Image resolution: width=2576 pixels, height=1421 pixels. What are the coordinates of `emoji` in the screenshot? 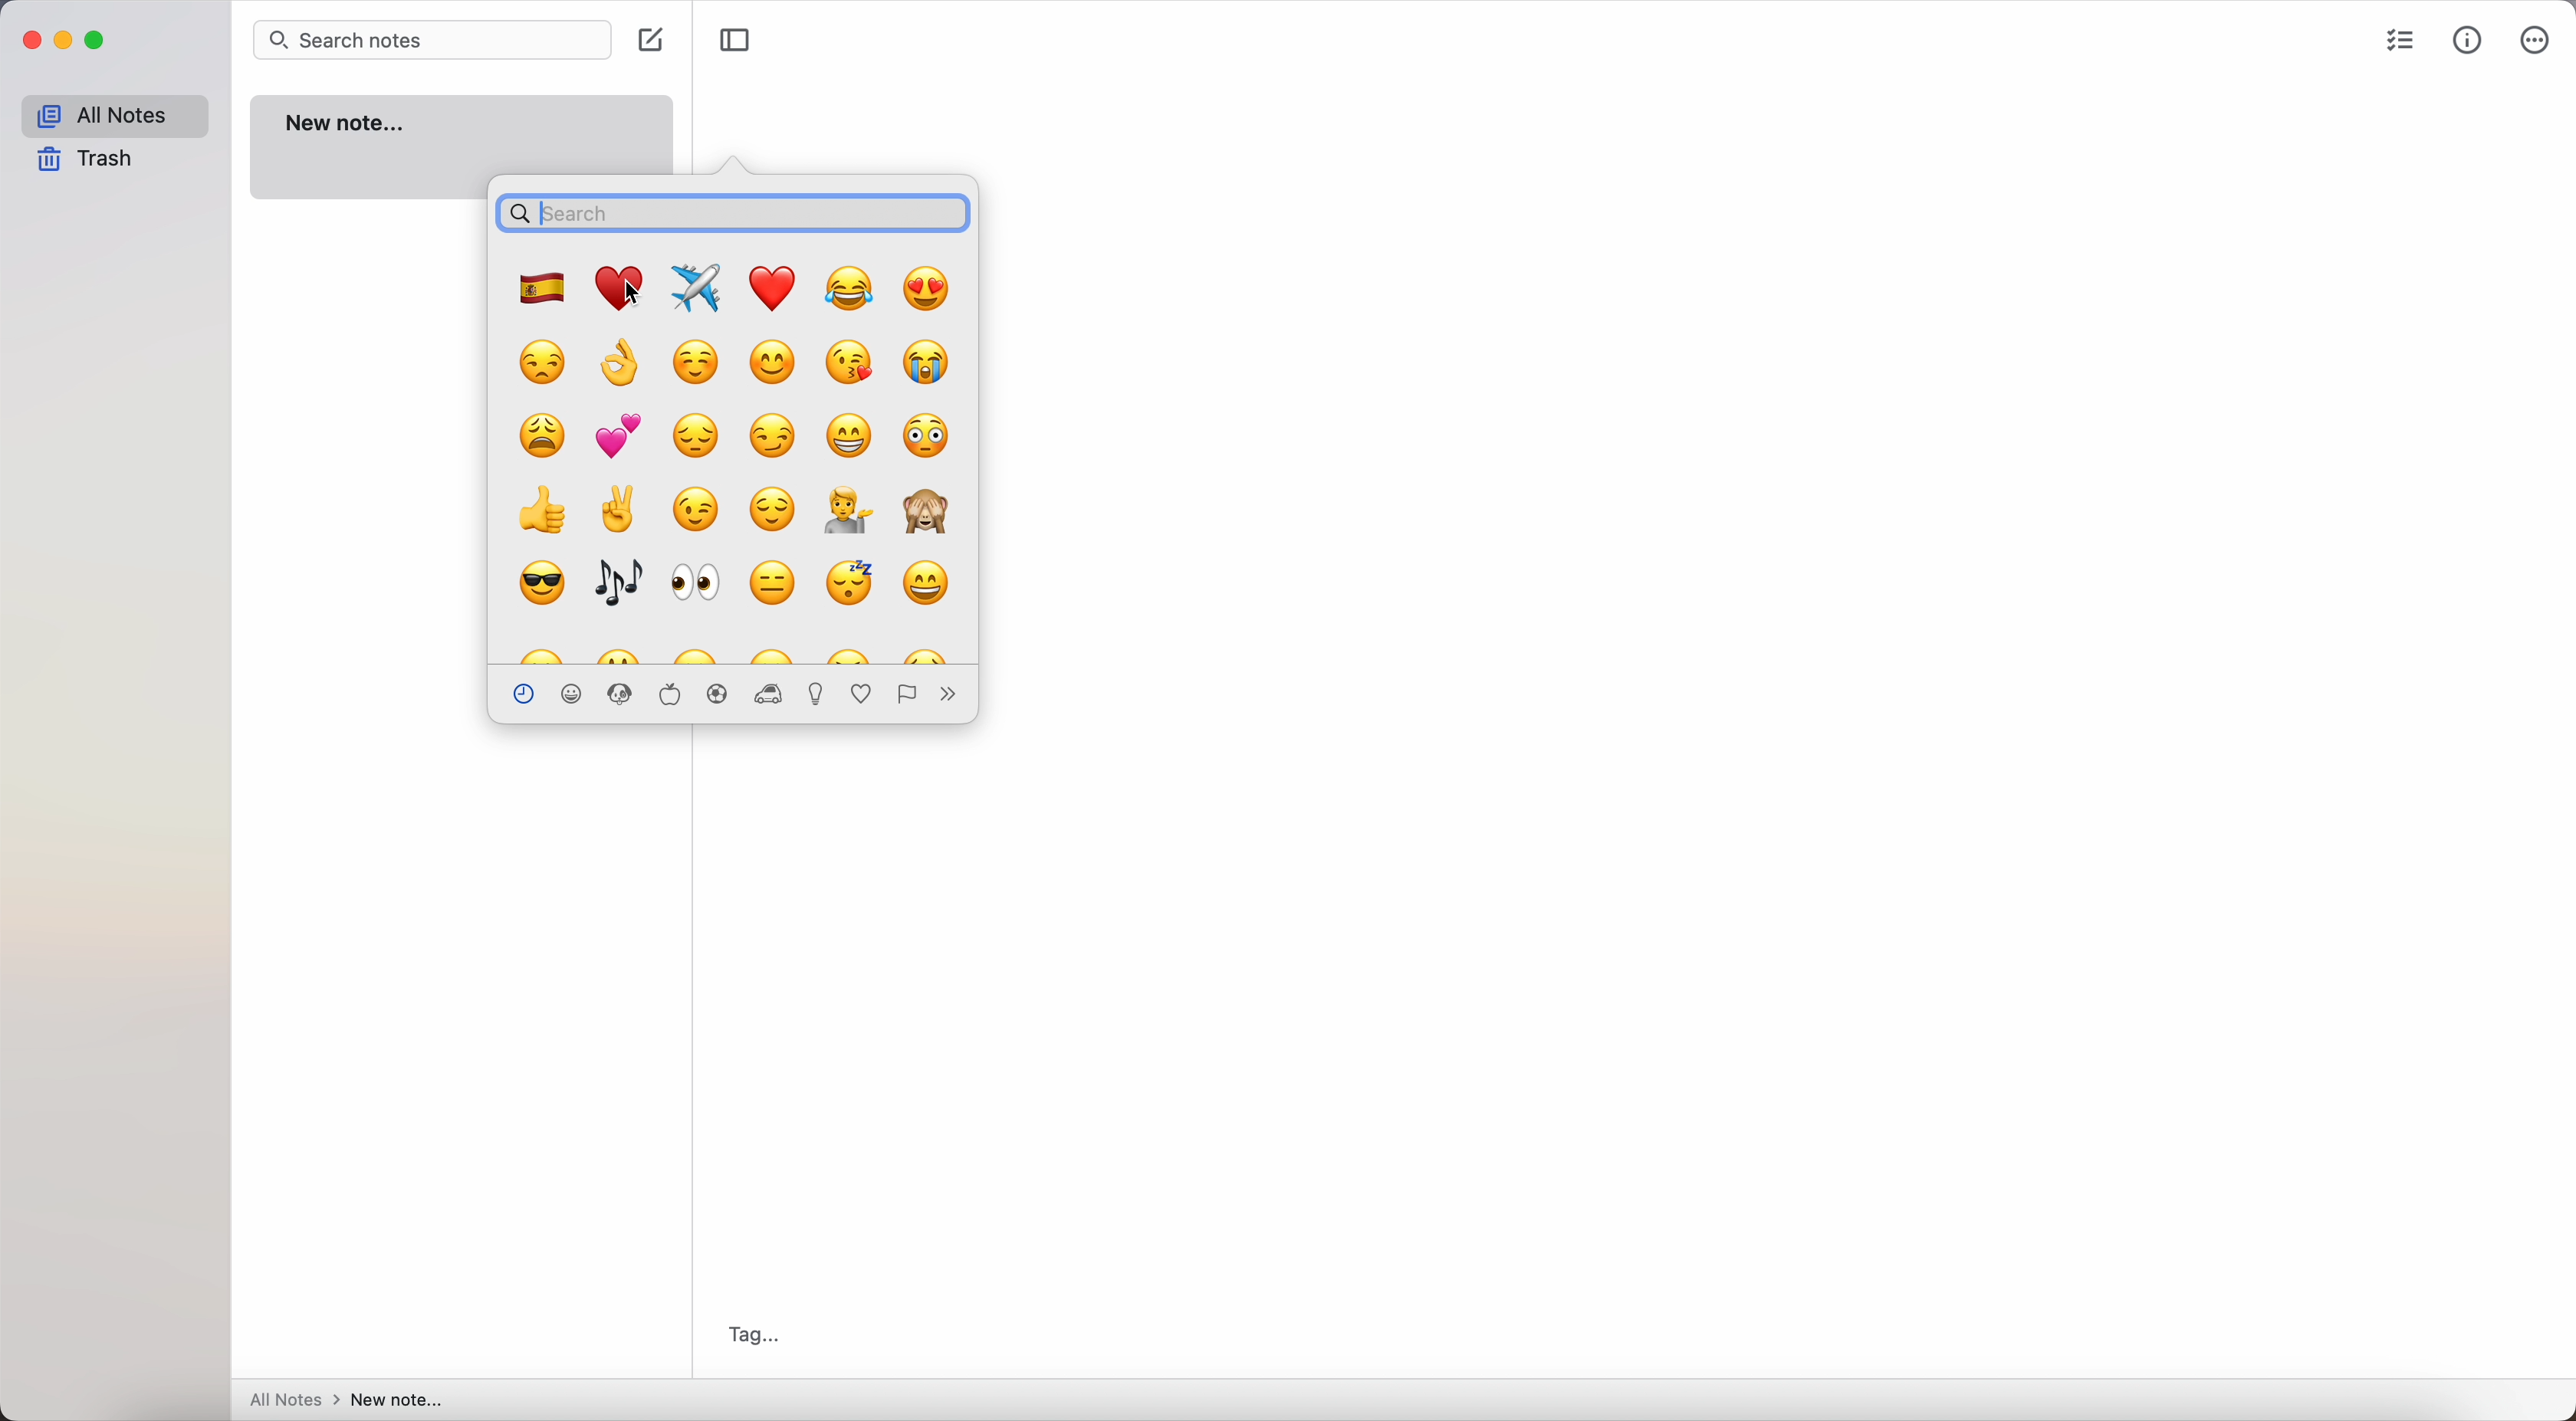 It's located at (538, 650).